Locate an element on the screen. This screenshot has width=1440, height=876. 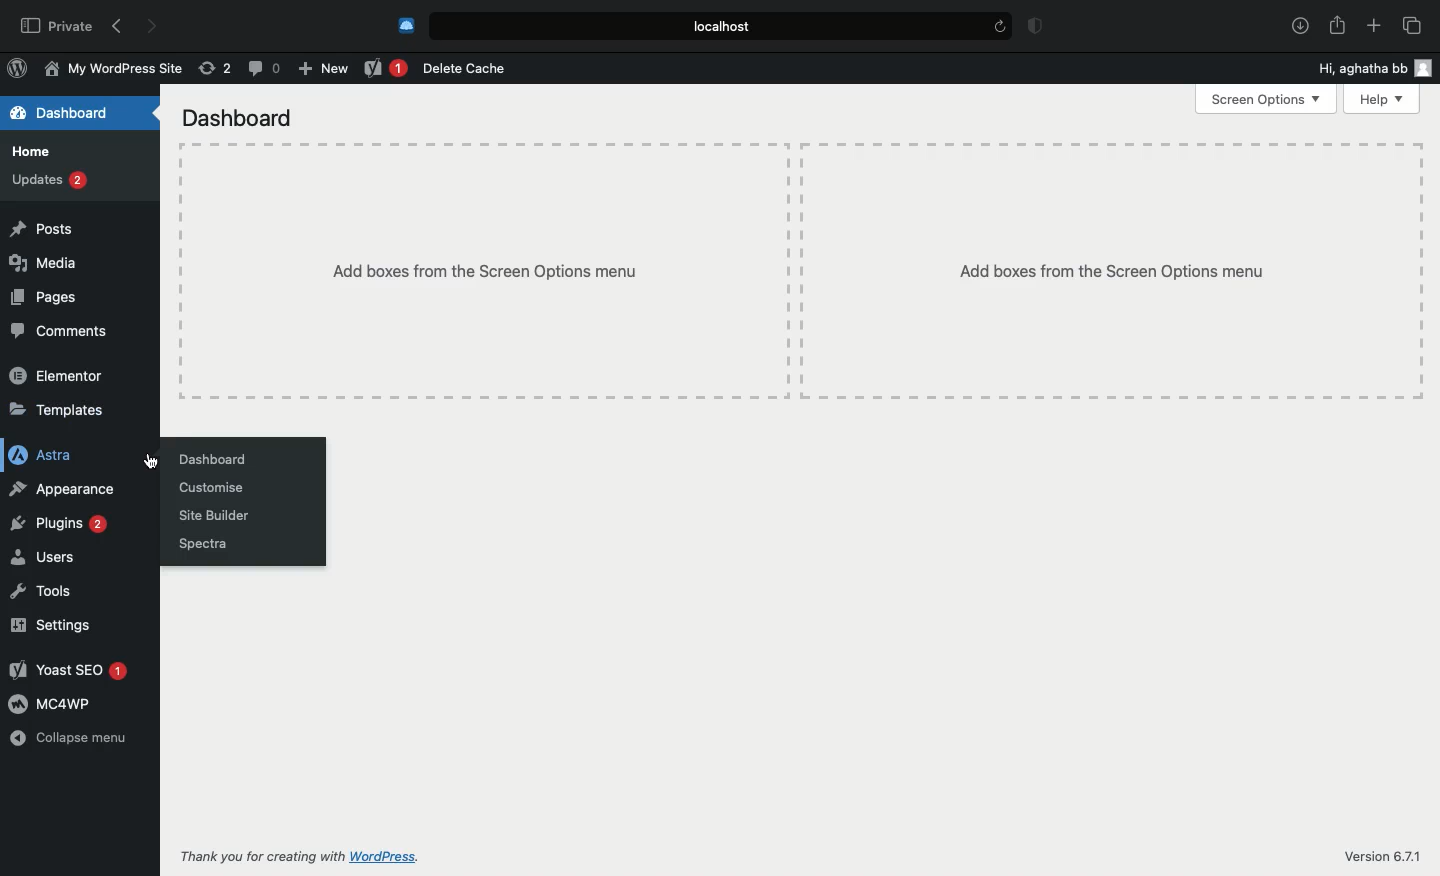
Yoast SEO 1 is located at coordinates (68, 670).